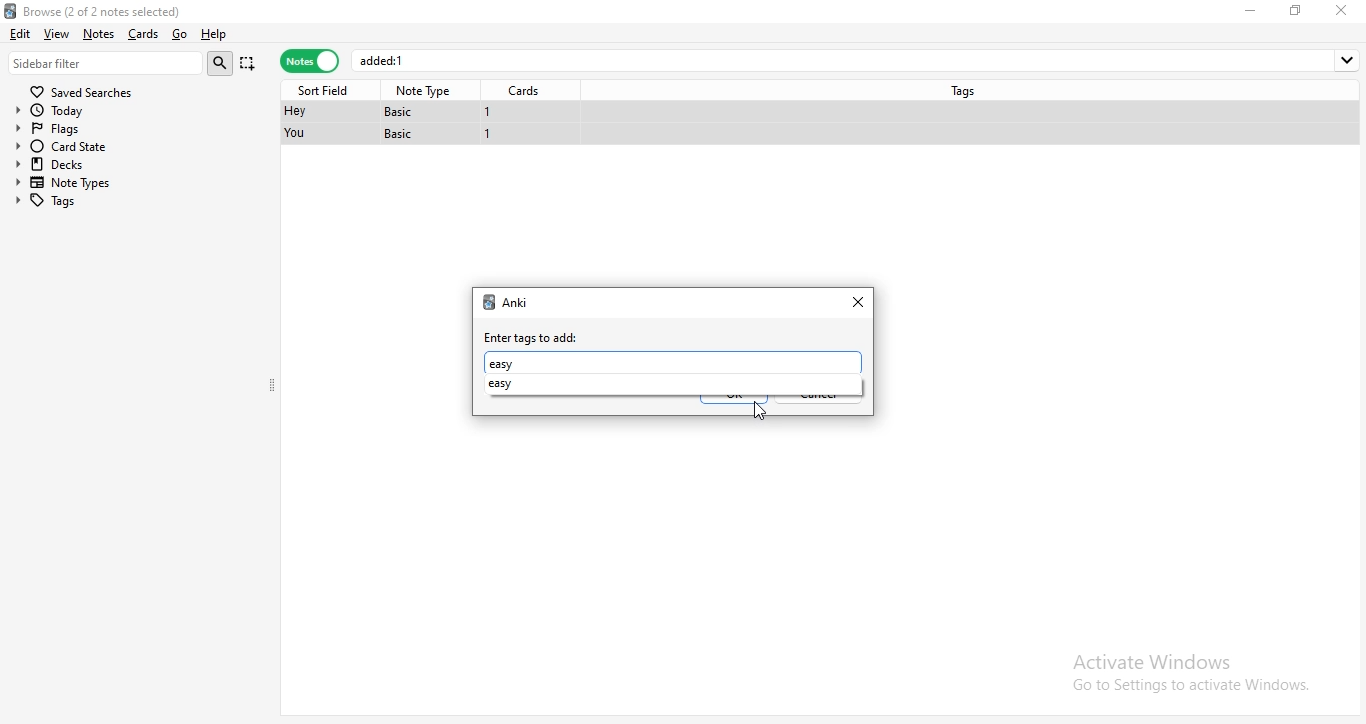  Describe the element at coordinates (309, 62) in the screenshot. I see `notes` at that location.